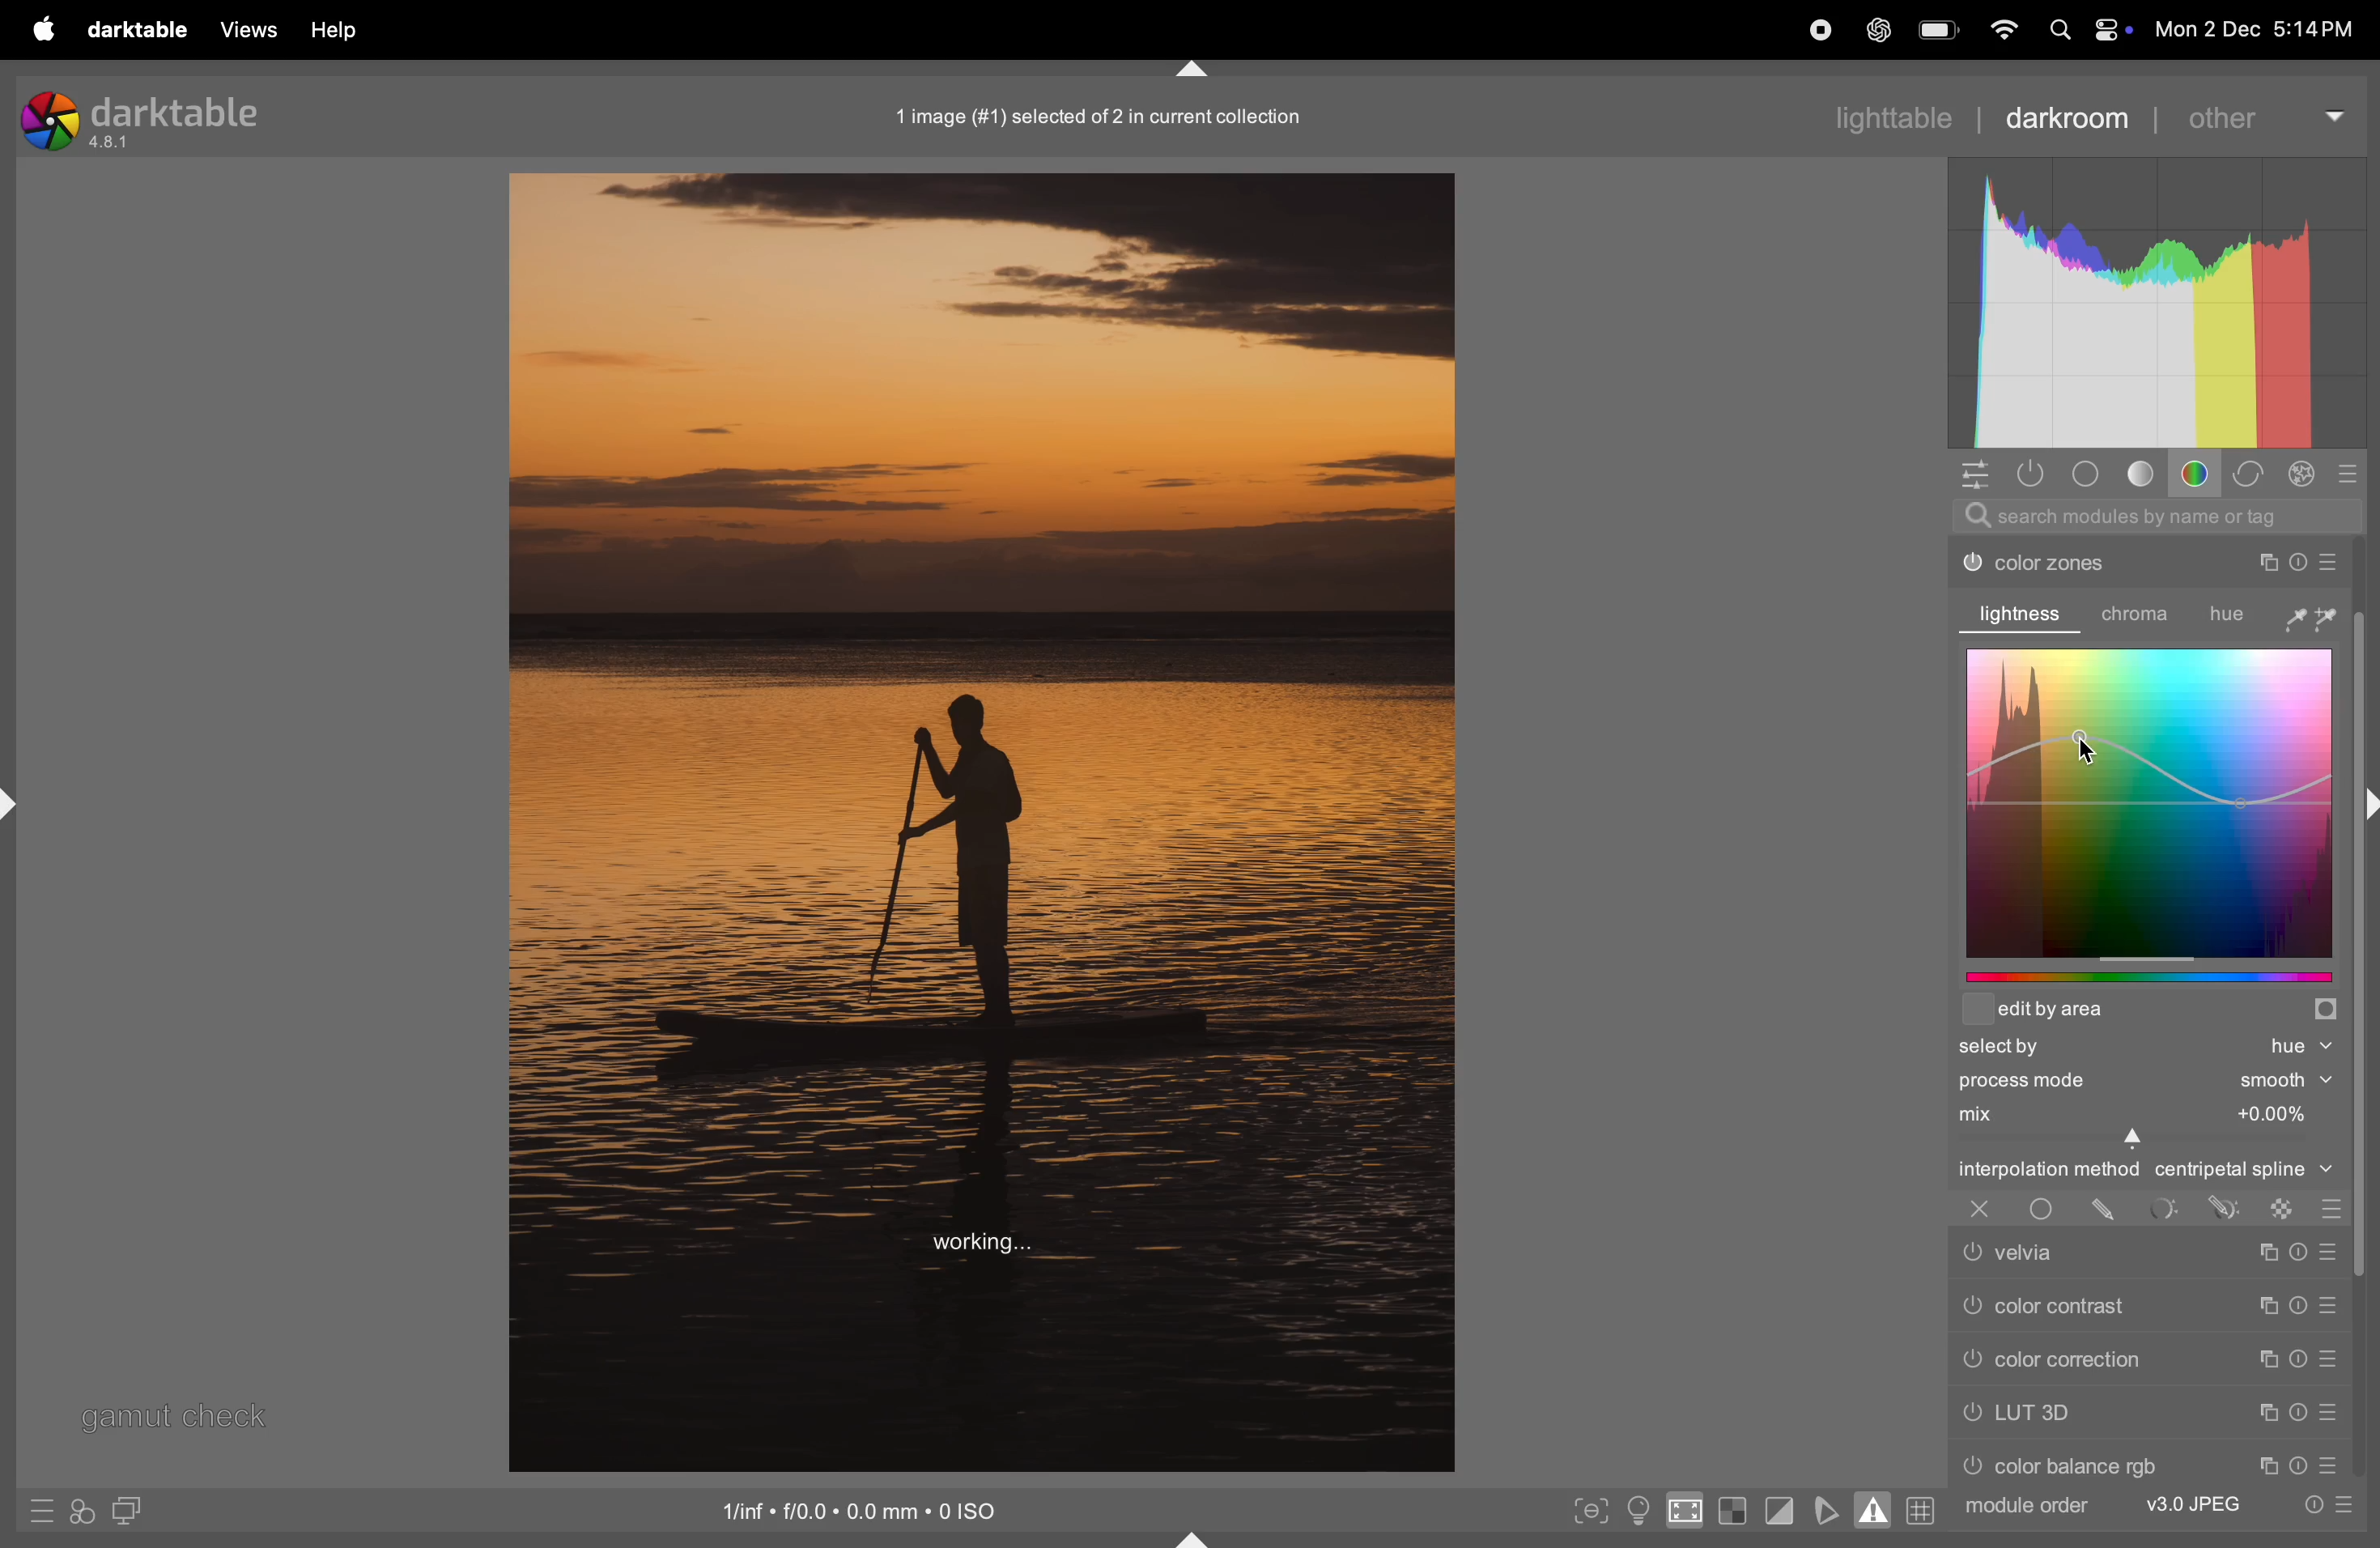  Describe the element at coordinates (2141, 472) in the screenshot. I see `` at that location.